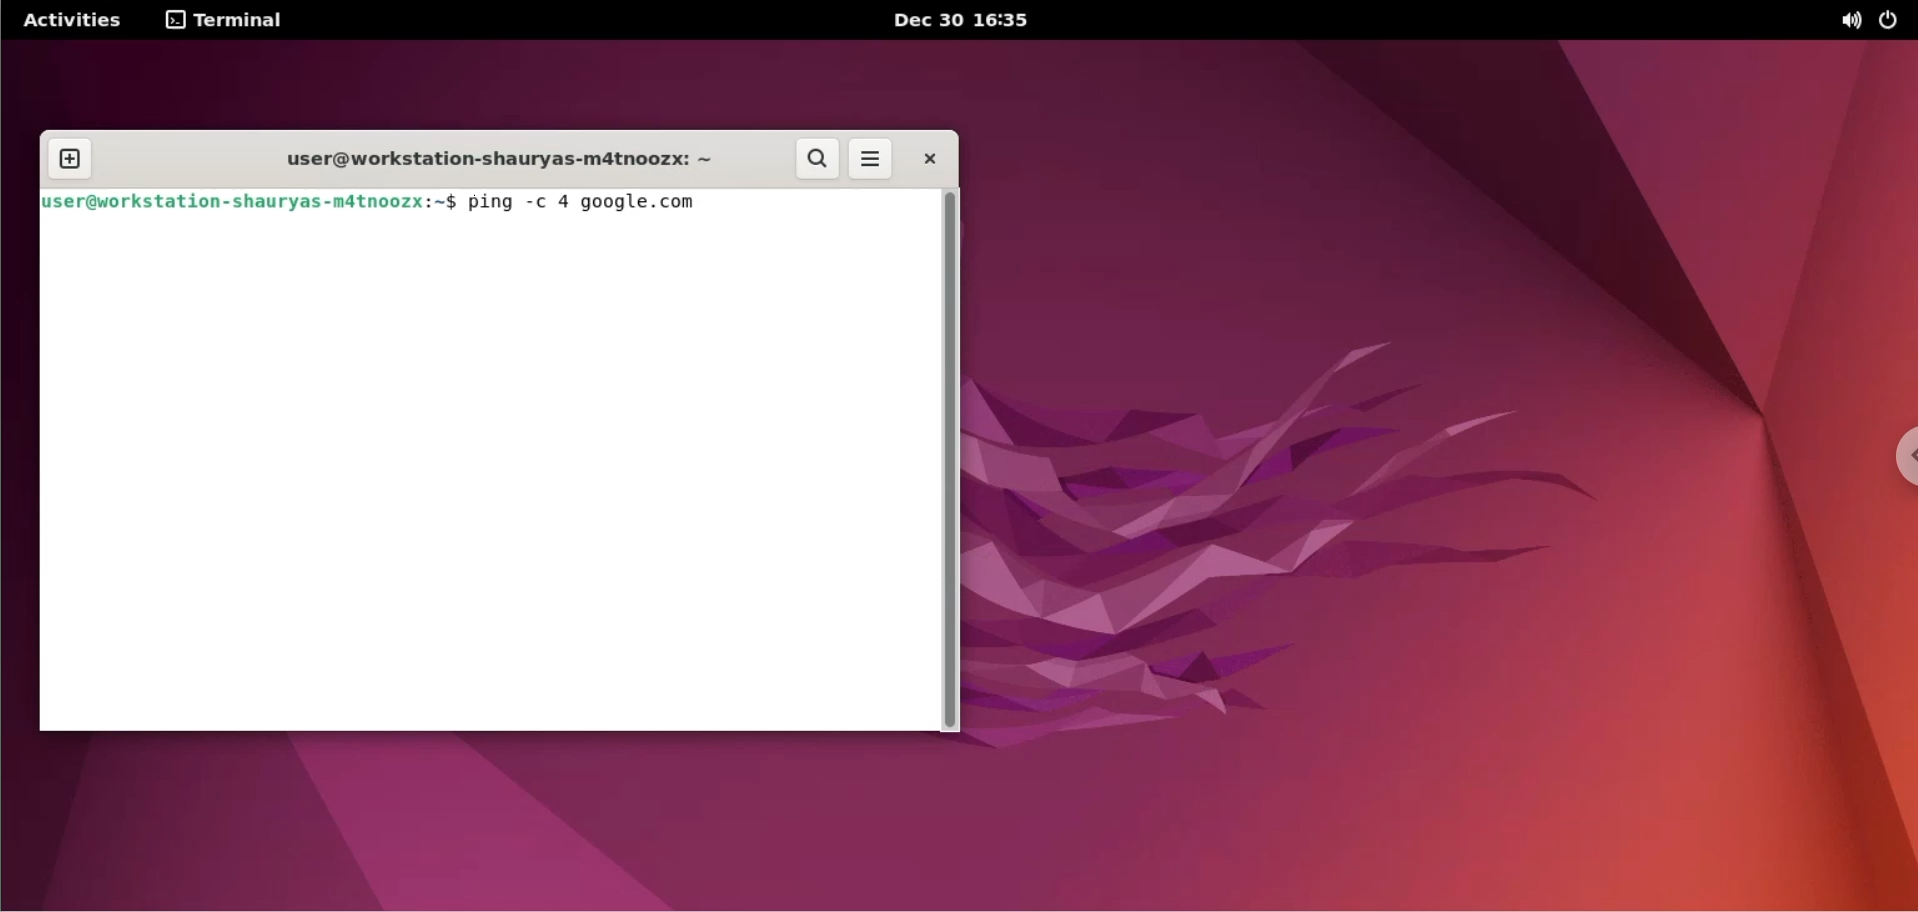 This screenshot has width=1918, height=912. I want to click on Dec 30 16:35, so click(964, 19).